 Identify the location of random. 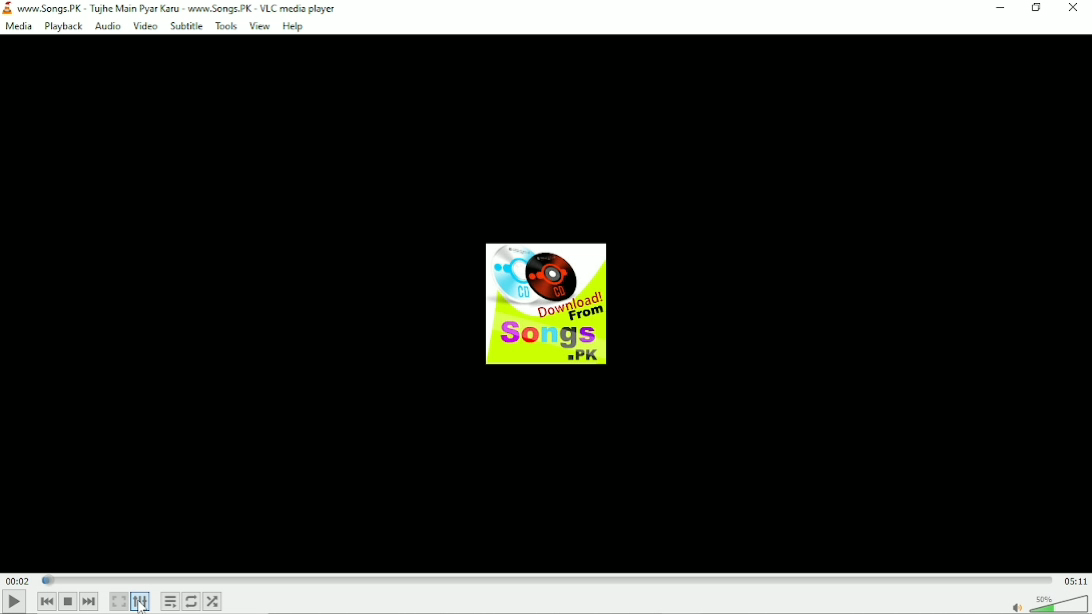
(213, 601).